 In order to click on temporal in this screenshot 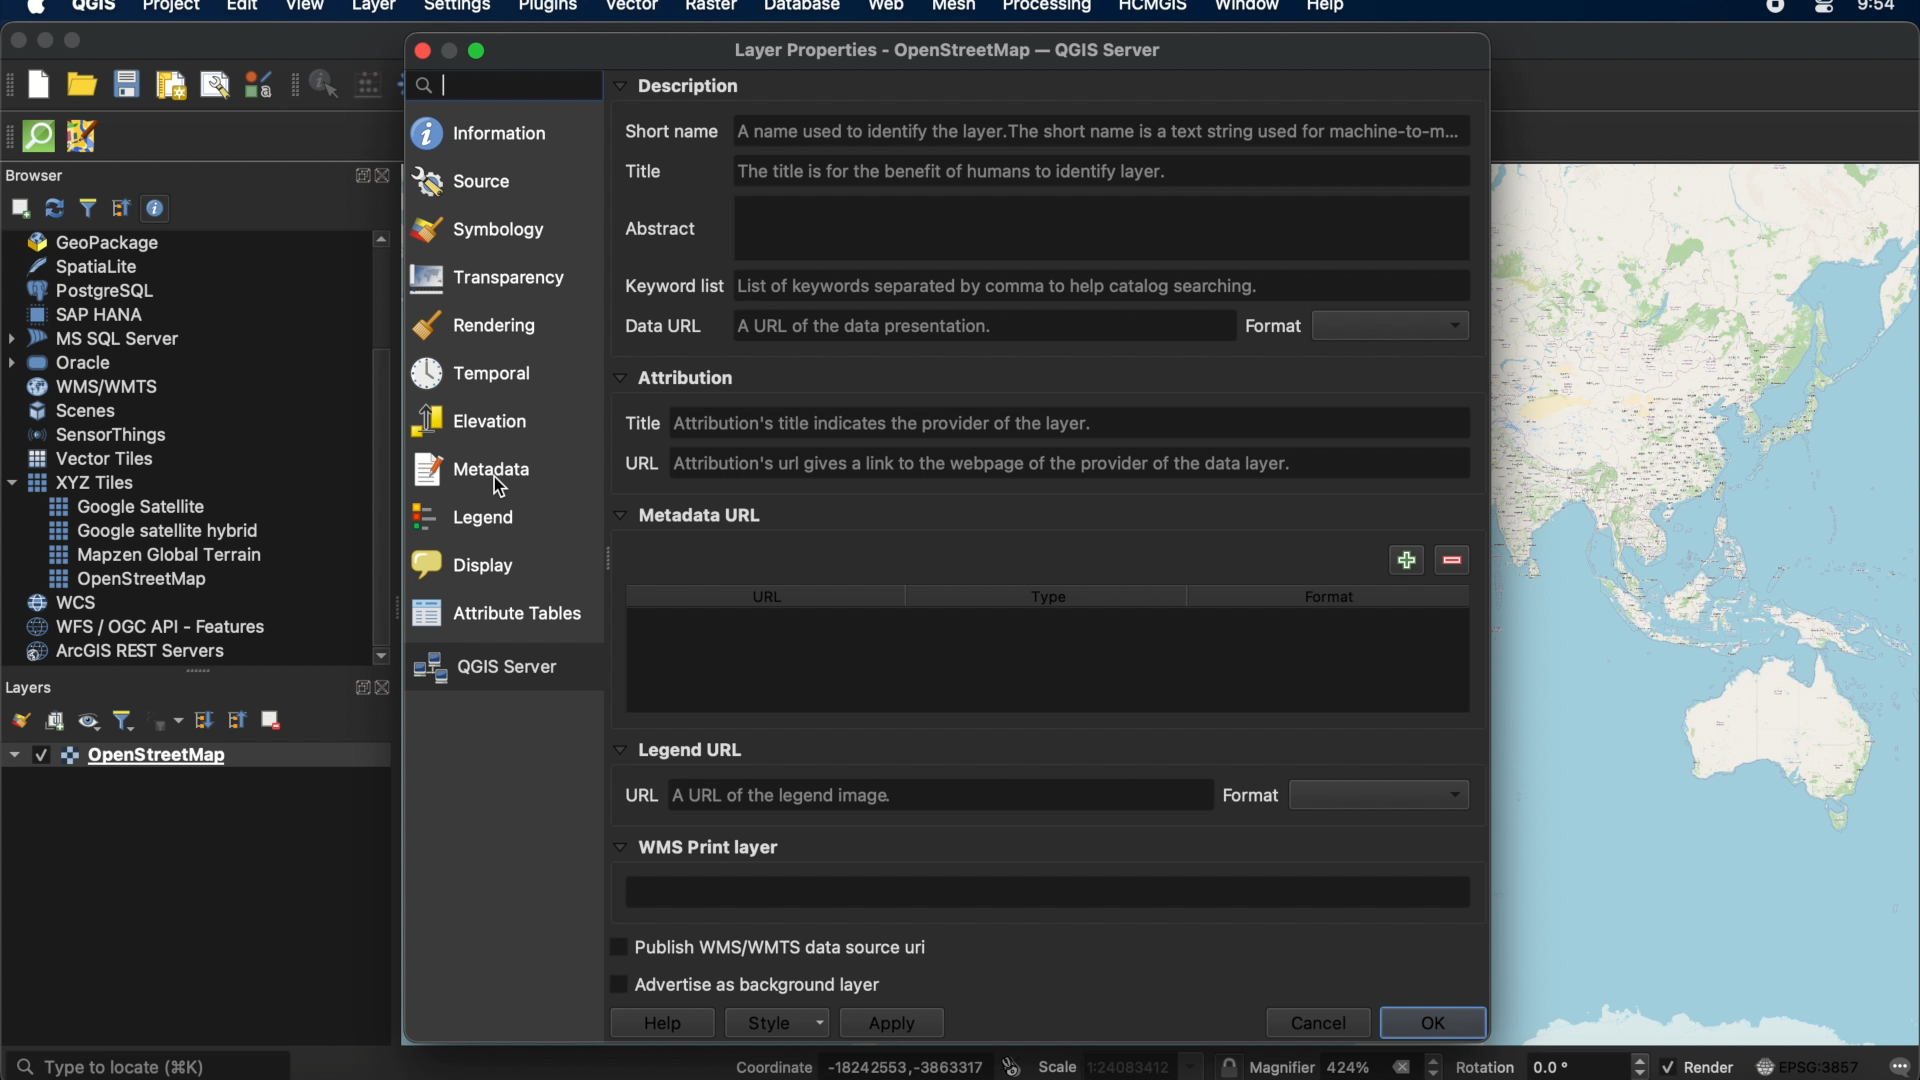, I will do `click(470, 374)`.